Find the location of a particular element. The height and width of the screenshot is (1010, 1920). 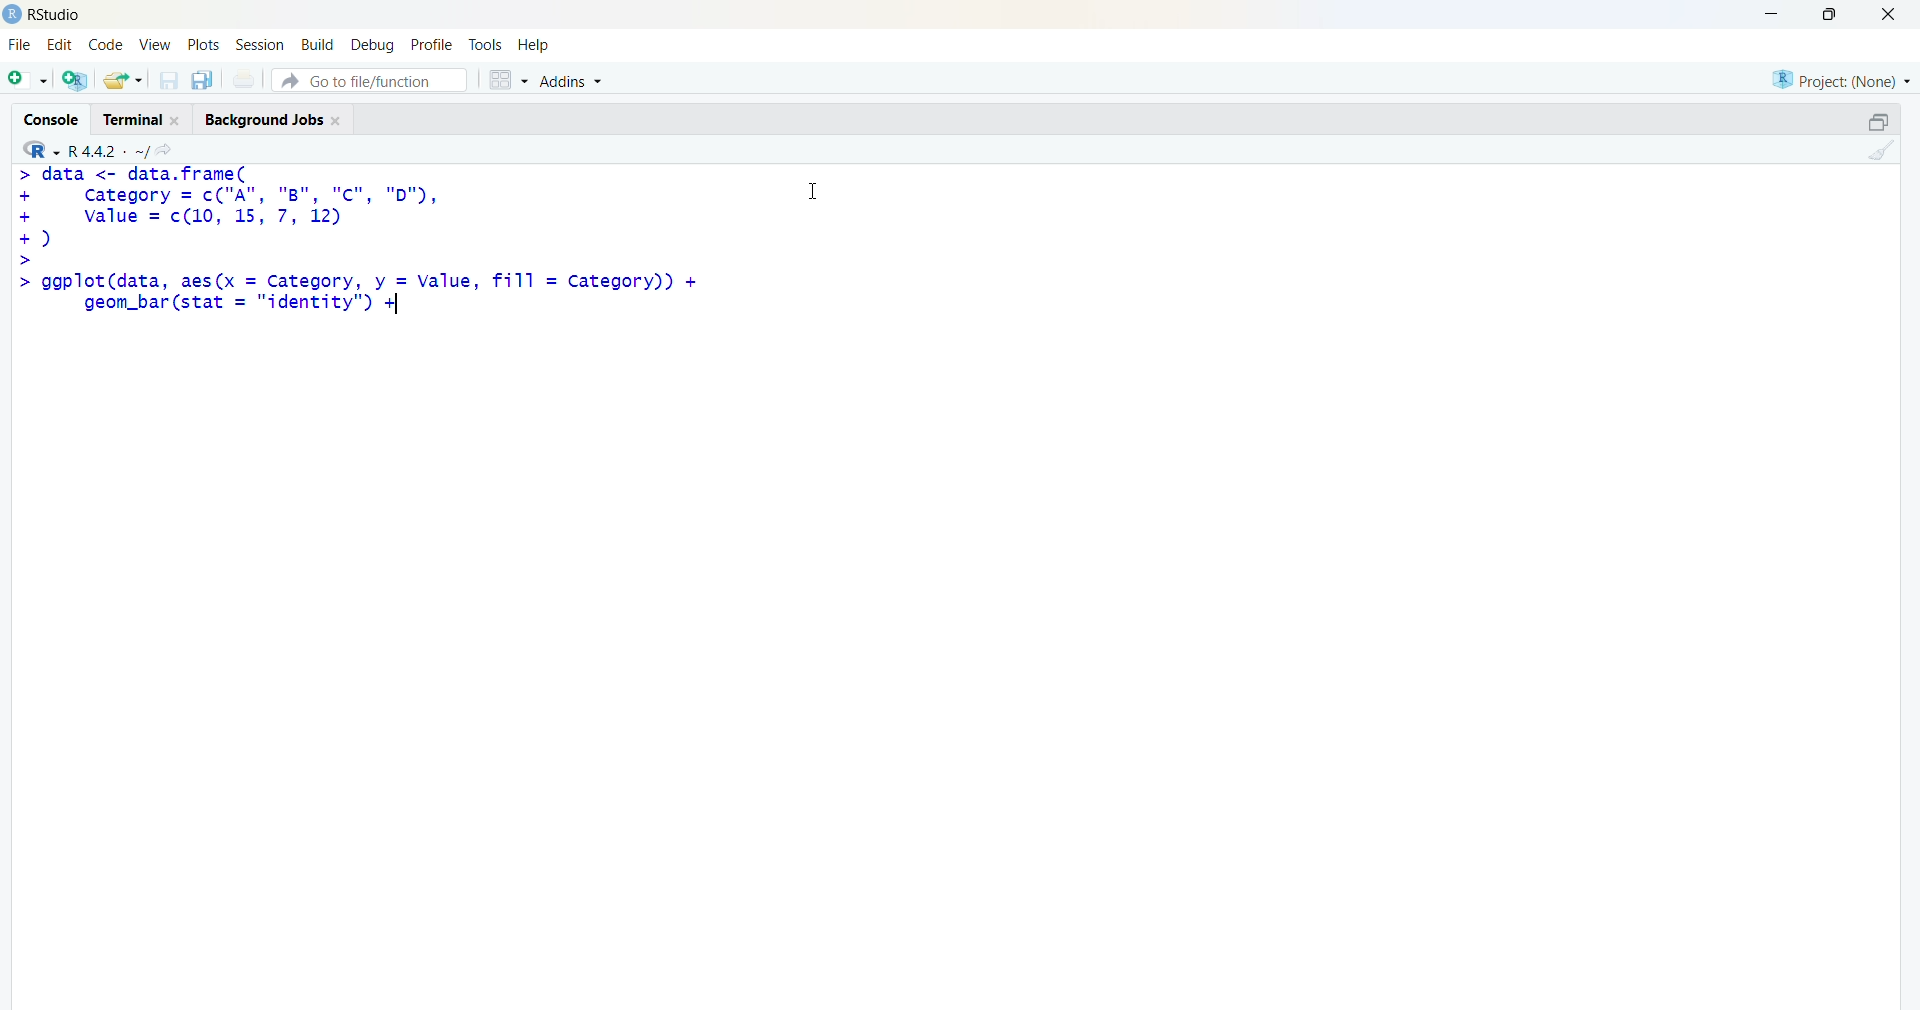

maximize is located at coordinates (1836, 14).